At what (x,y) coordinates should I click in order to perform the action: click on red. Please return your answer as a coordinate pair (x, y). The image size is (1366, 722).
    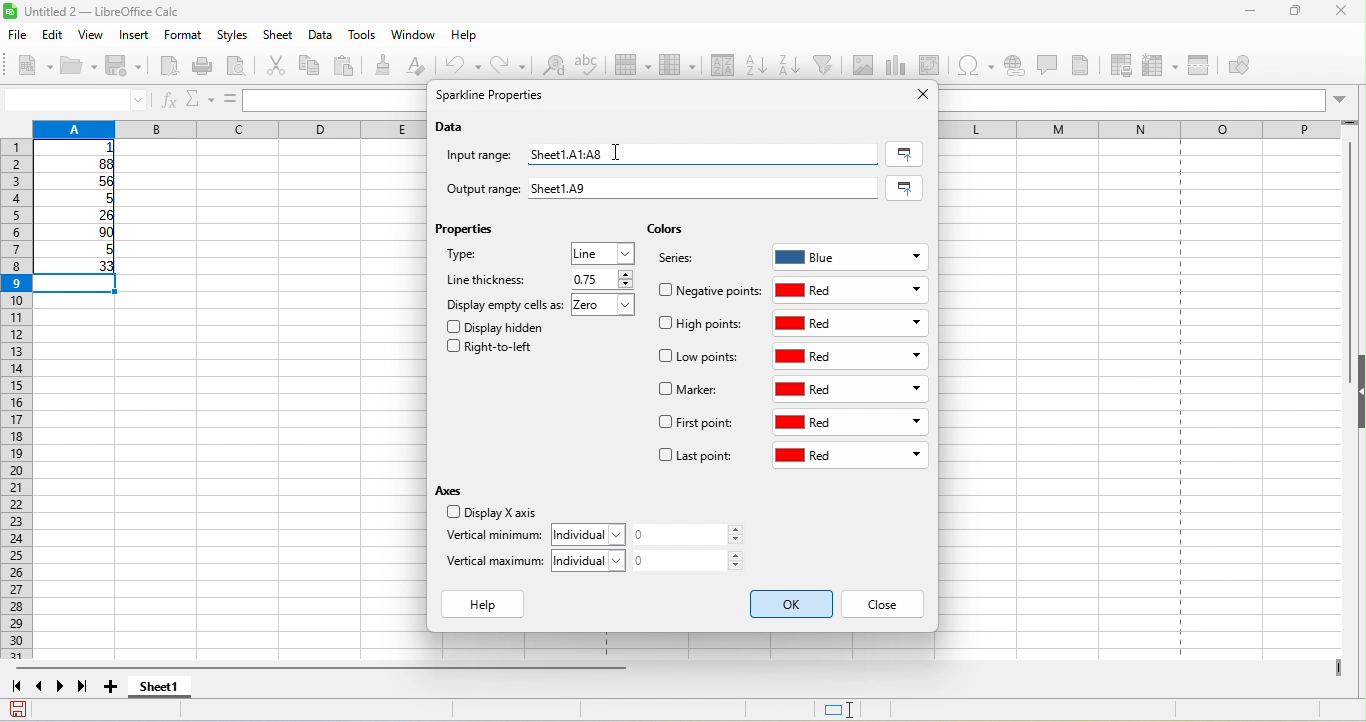
    Looking at the image, I should click on (850, 424).